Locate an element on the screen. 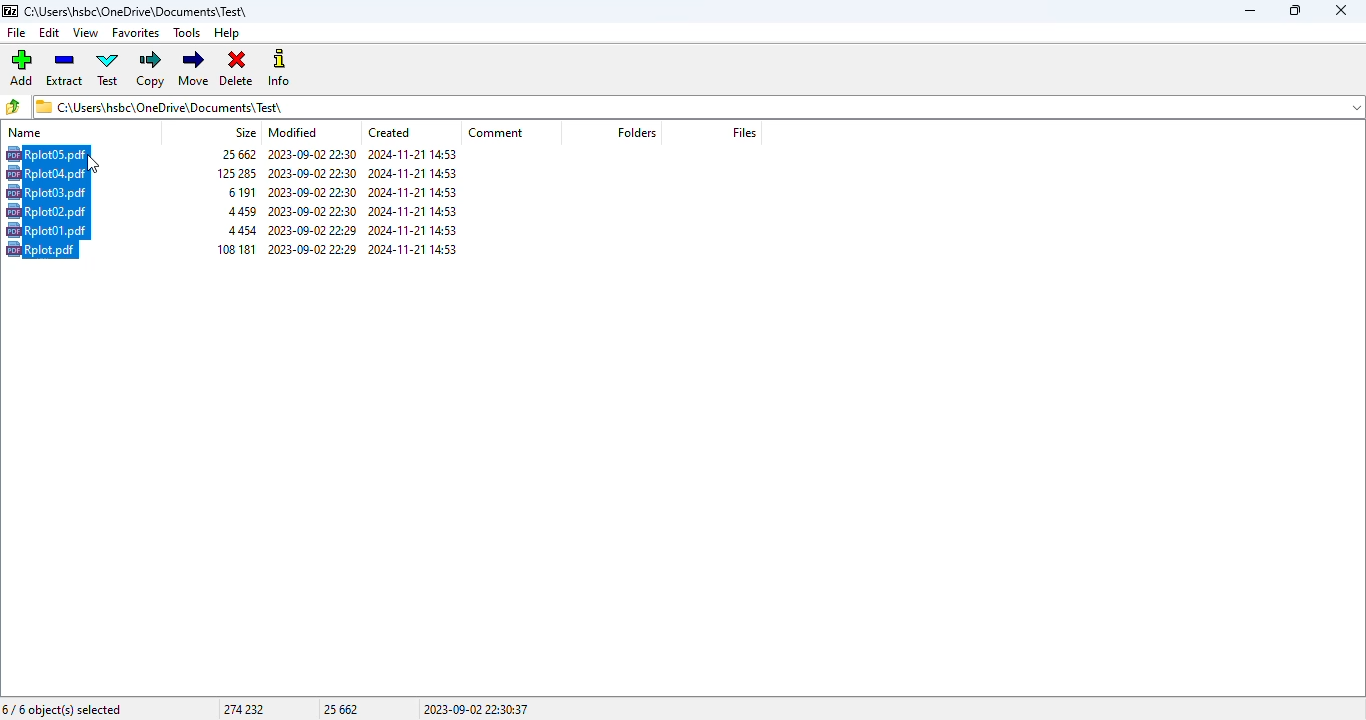 The image size is (1366, 720). created date & time is located at coordinates (413, 211).